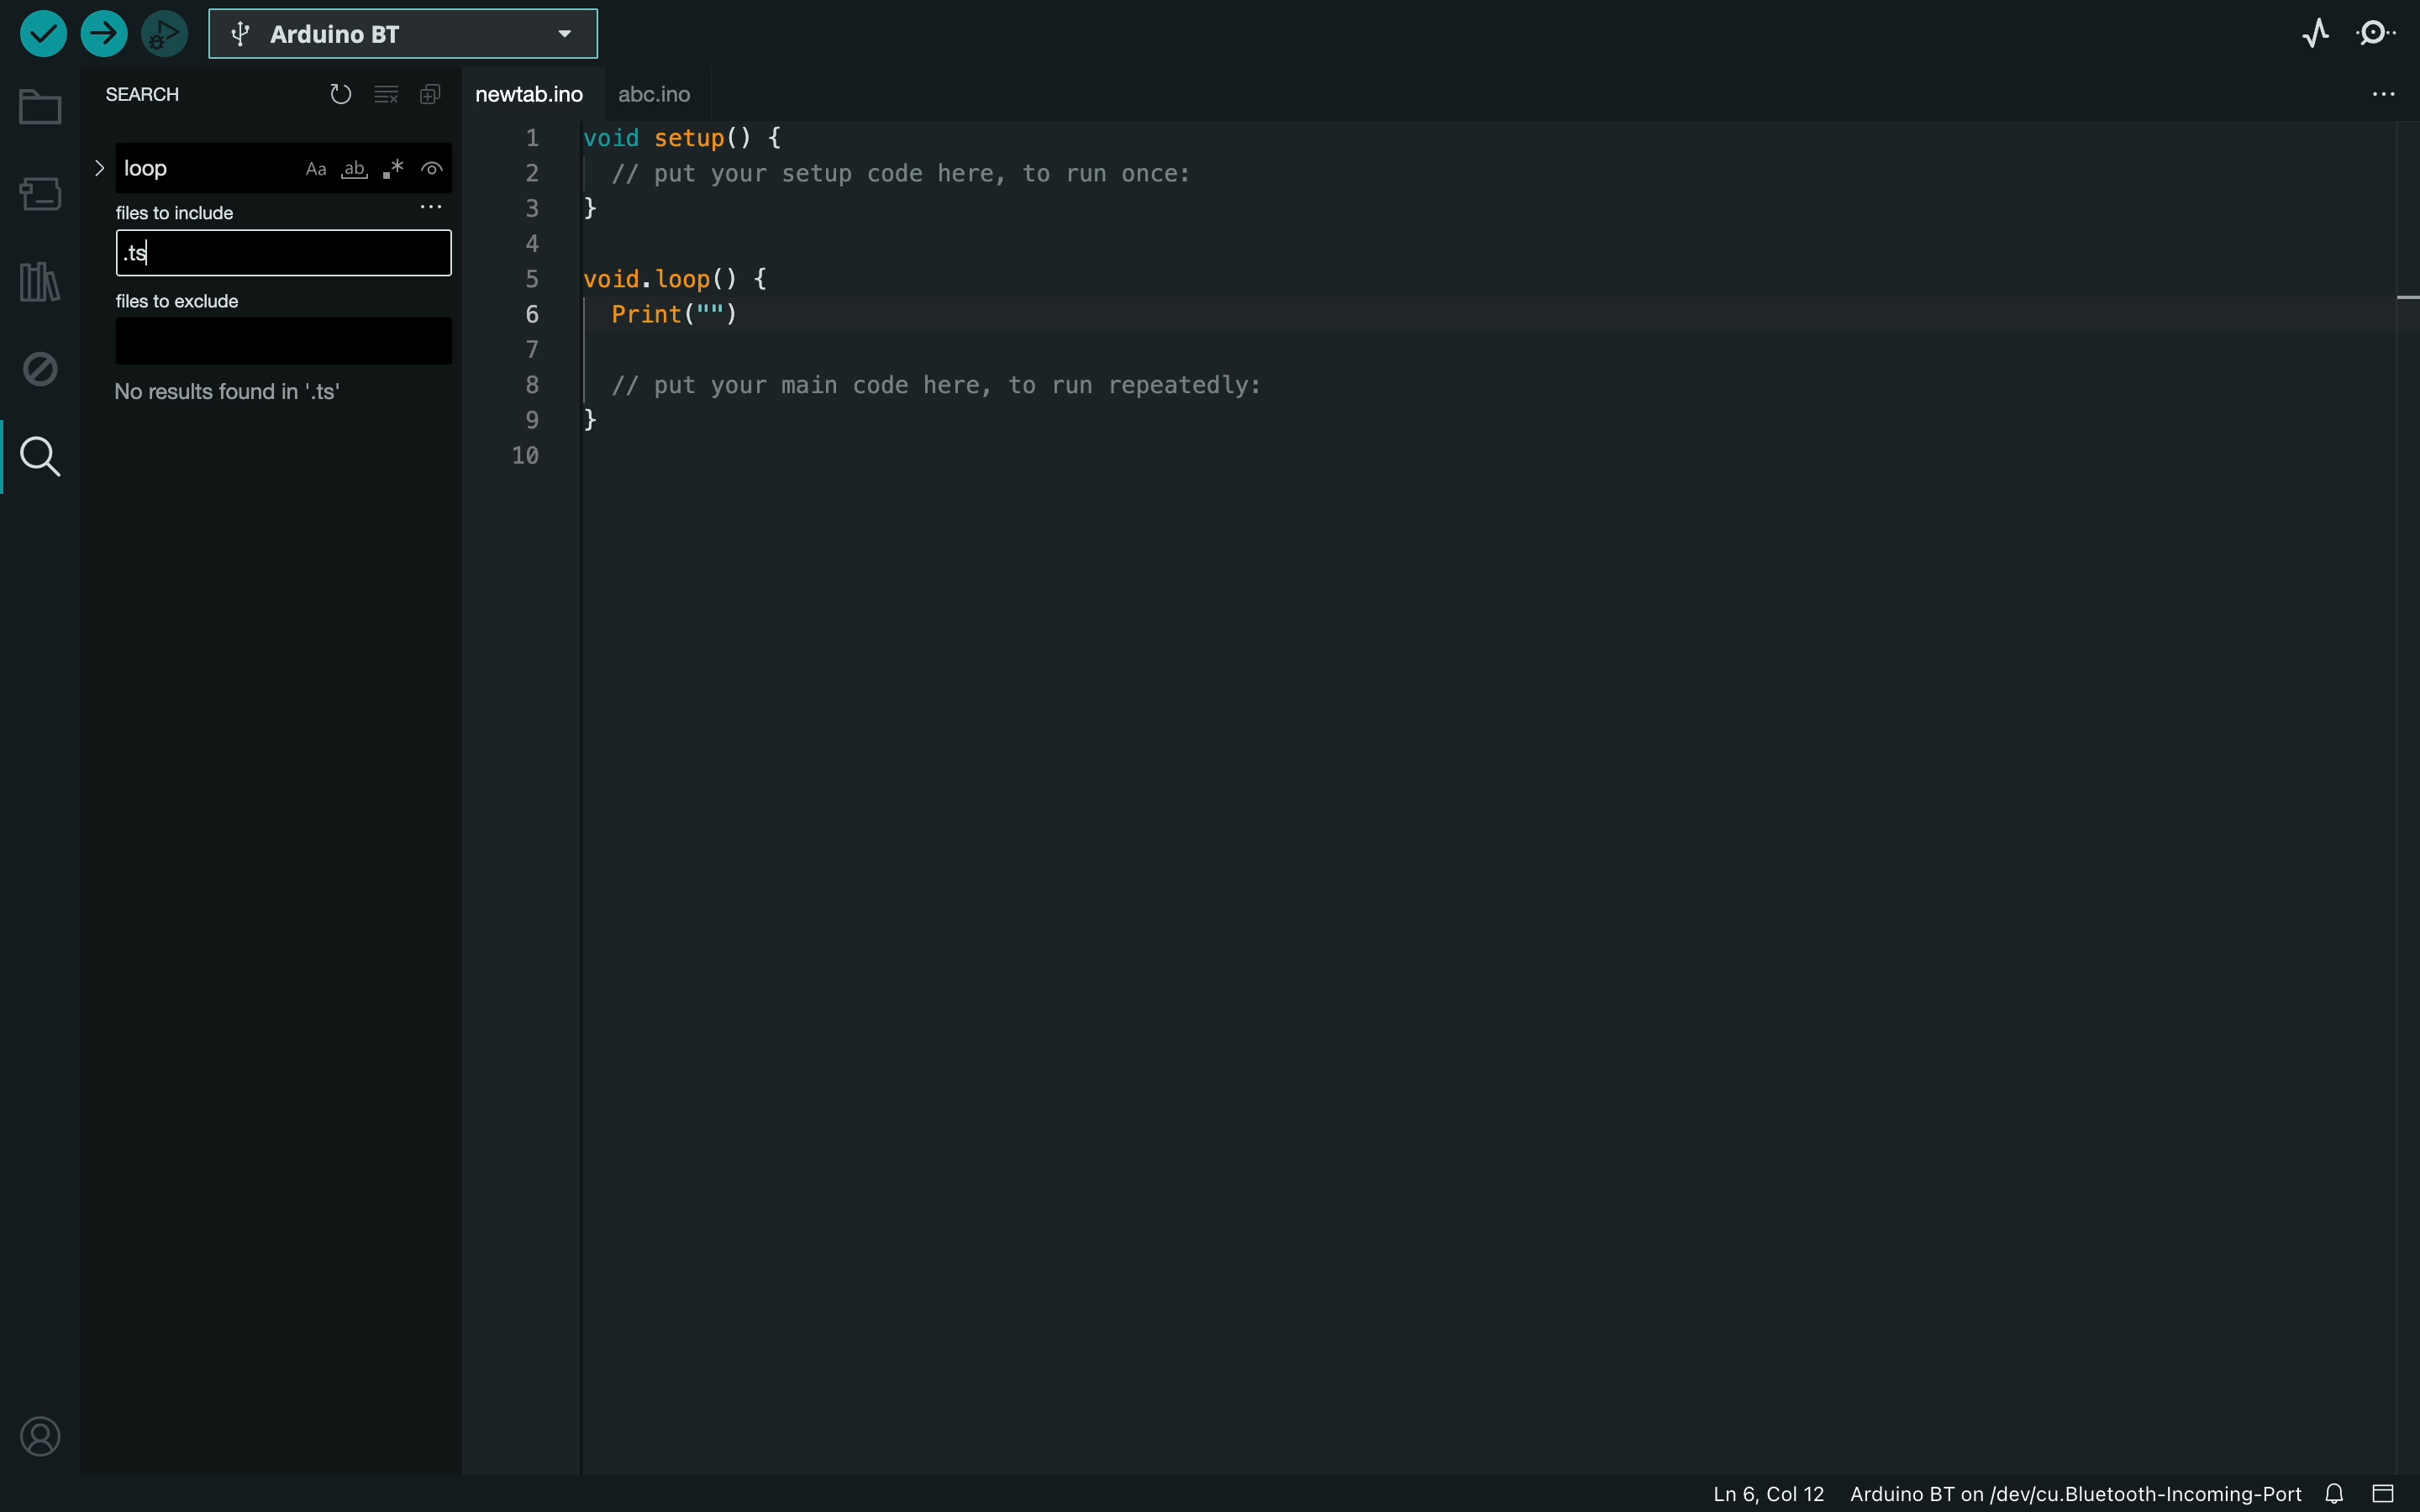 This screenshot has height=1512, width=2420. I want to click on no result found, so click(235, 393).